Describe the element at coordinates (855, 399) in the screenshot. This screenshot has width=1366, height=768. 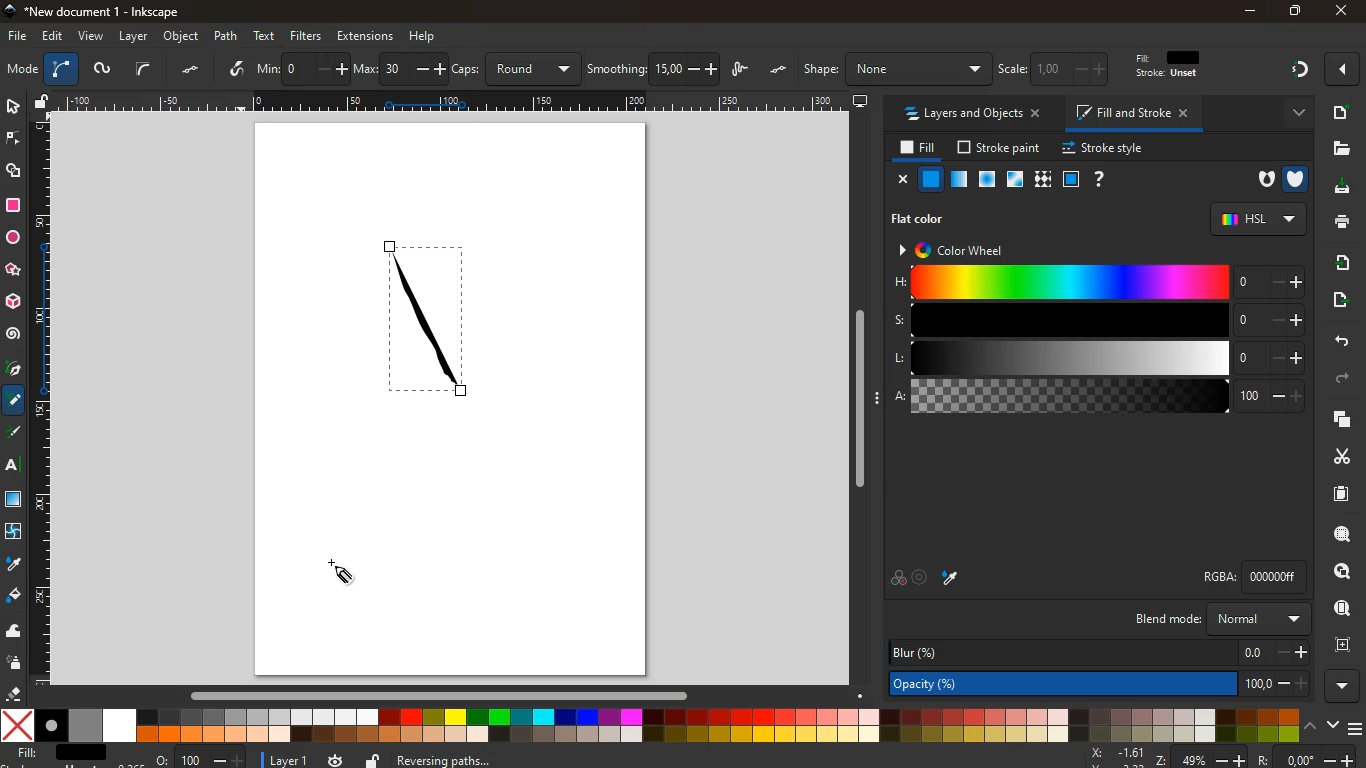
I see `Vertical scroll bar` at that location.